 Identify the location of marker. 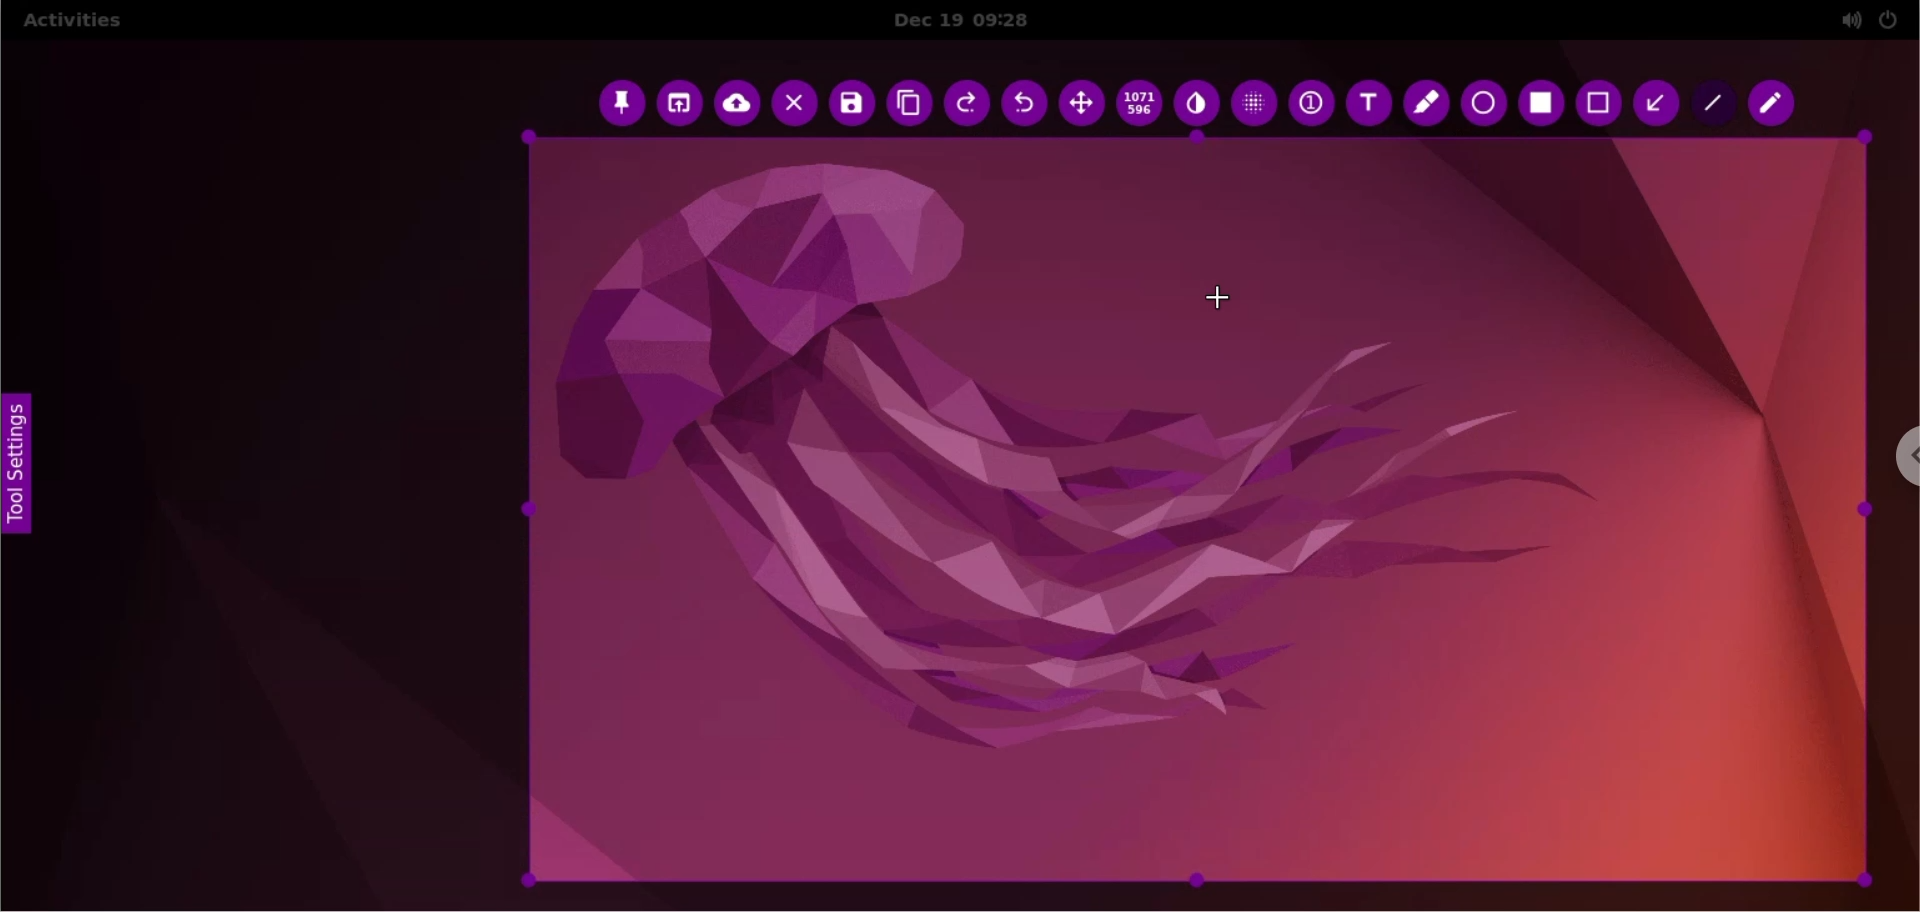
(1425, 104).